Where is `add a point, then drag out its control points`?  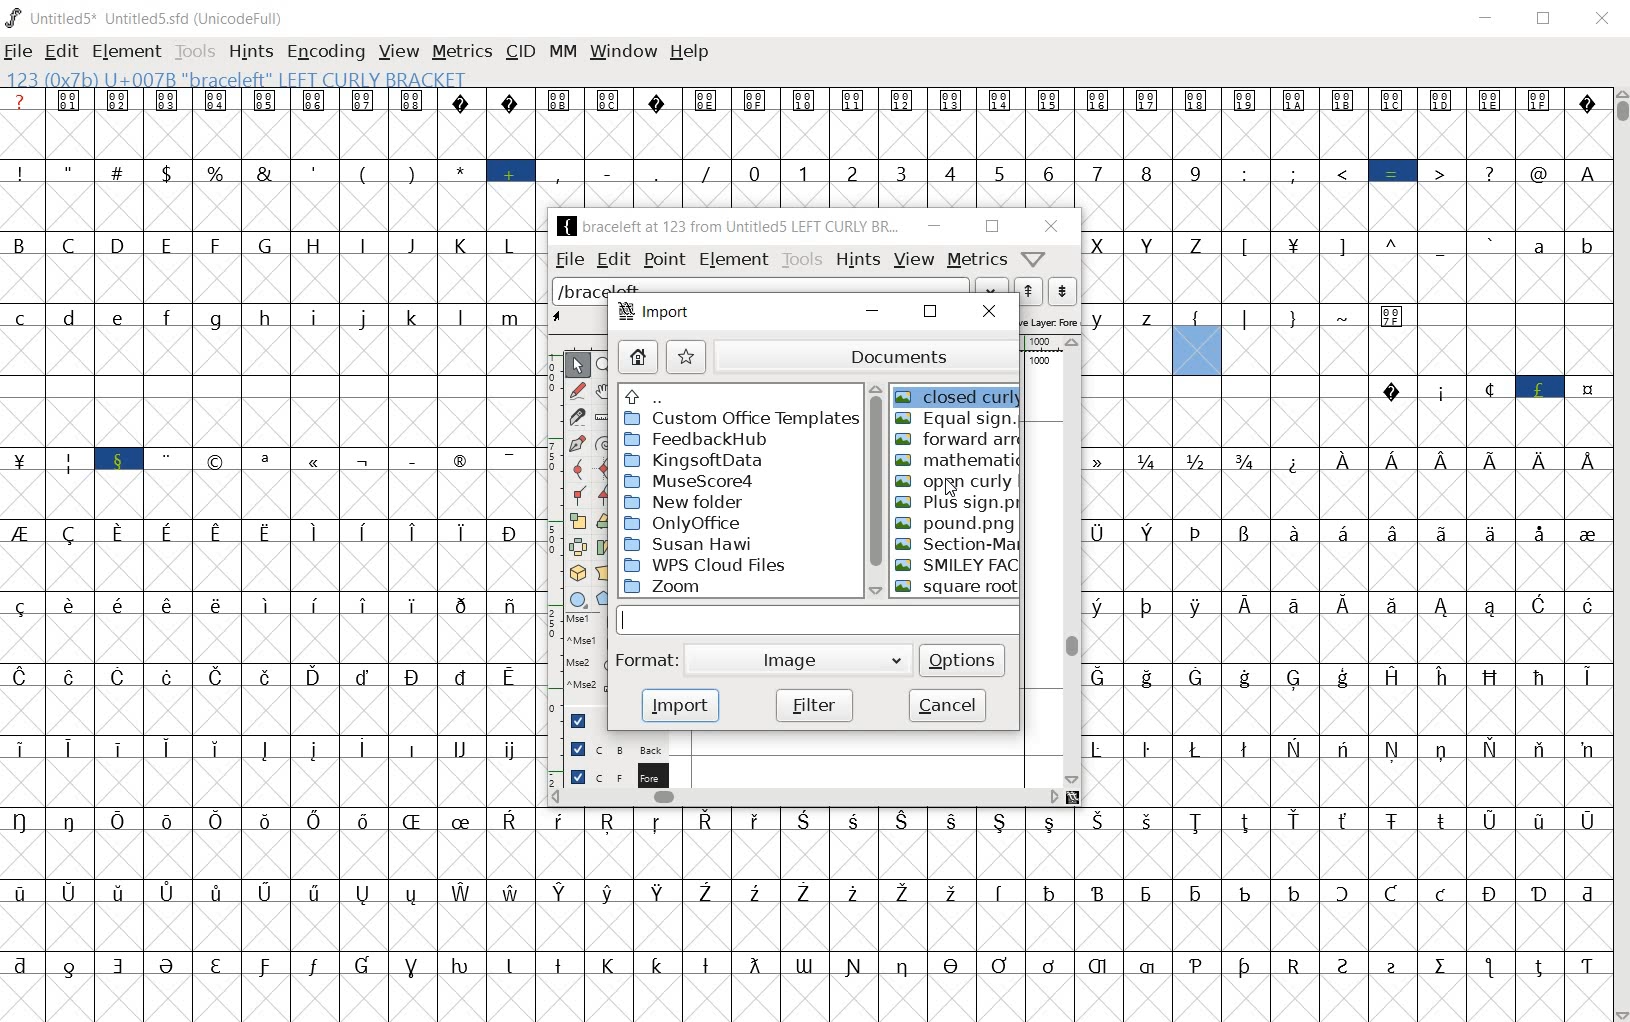
add a point, then drag out its control points is located at coordinates (573, 443).